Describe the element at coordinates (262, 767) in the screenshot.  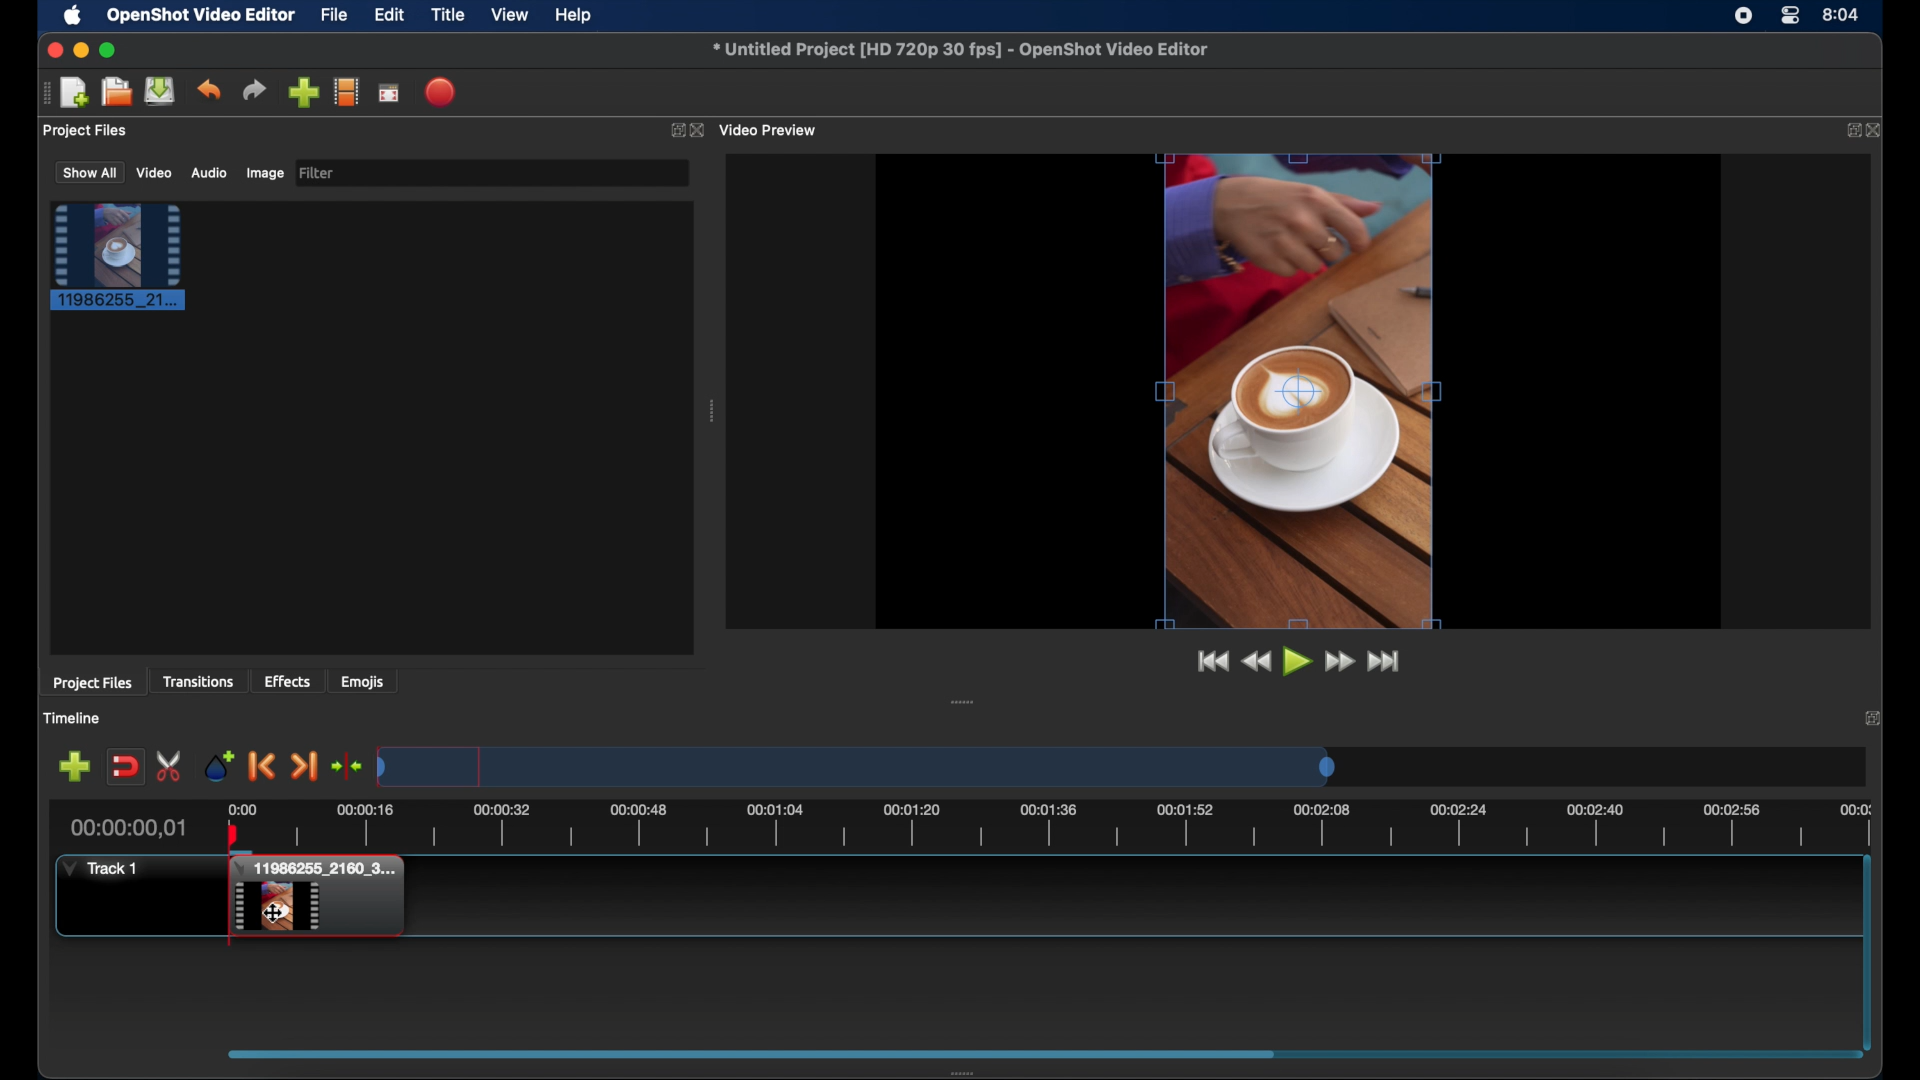
I see `previous marker` at that location.